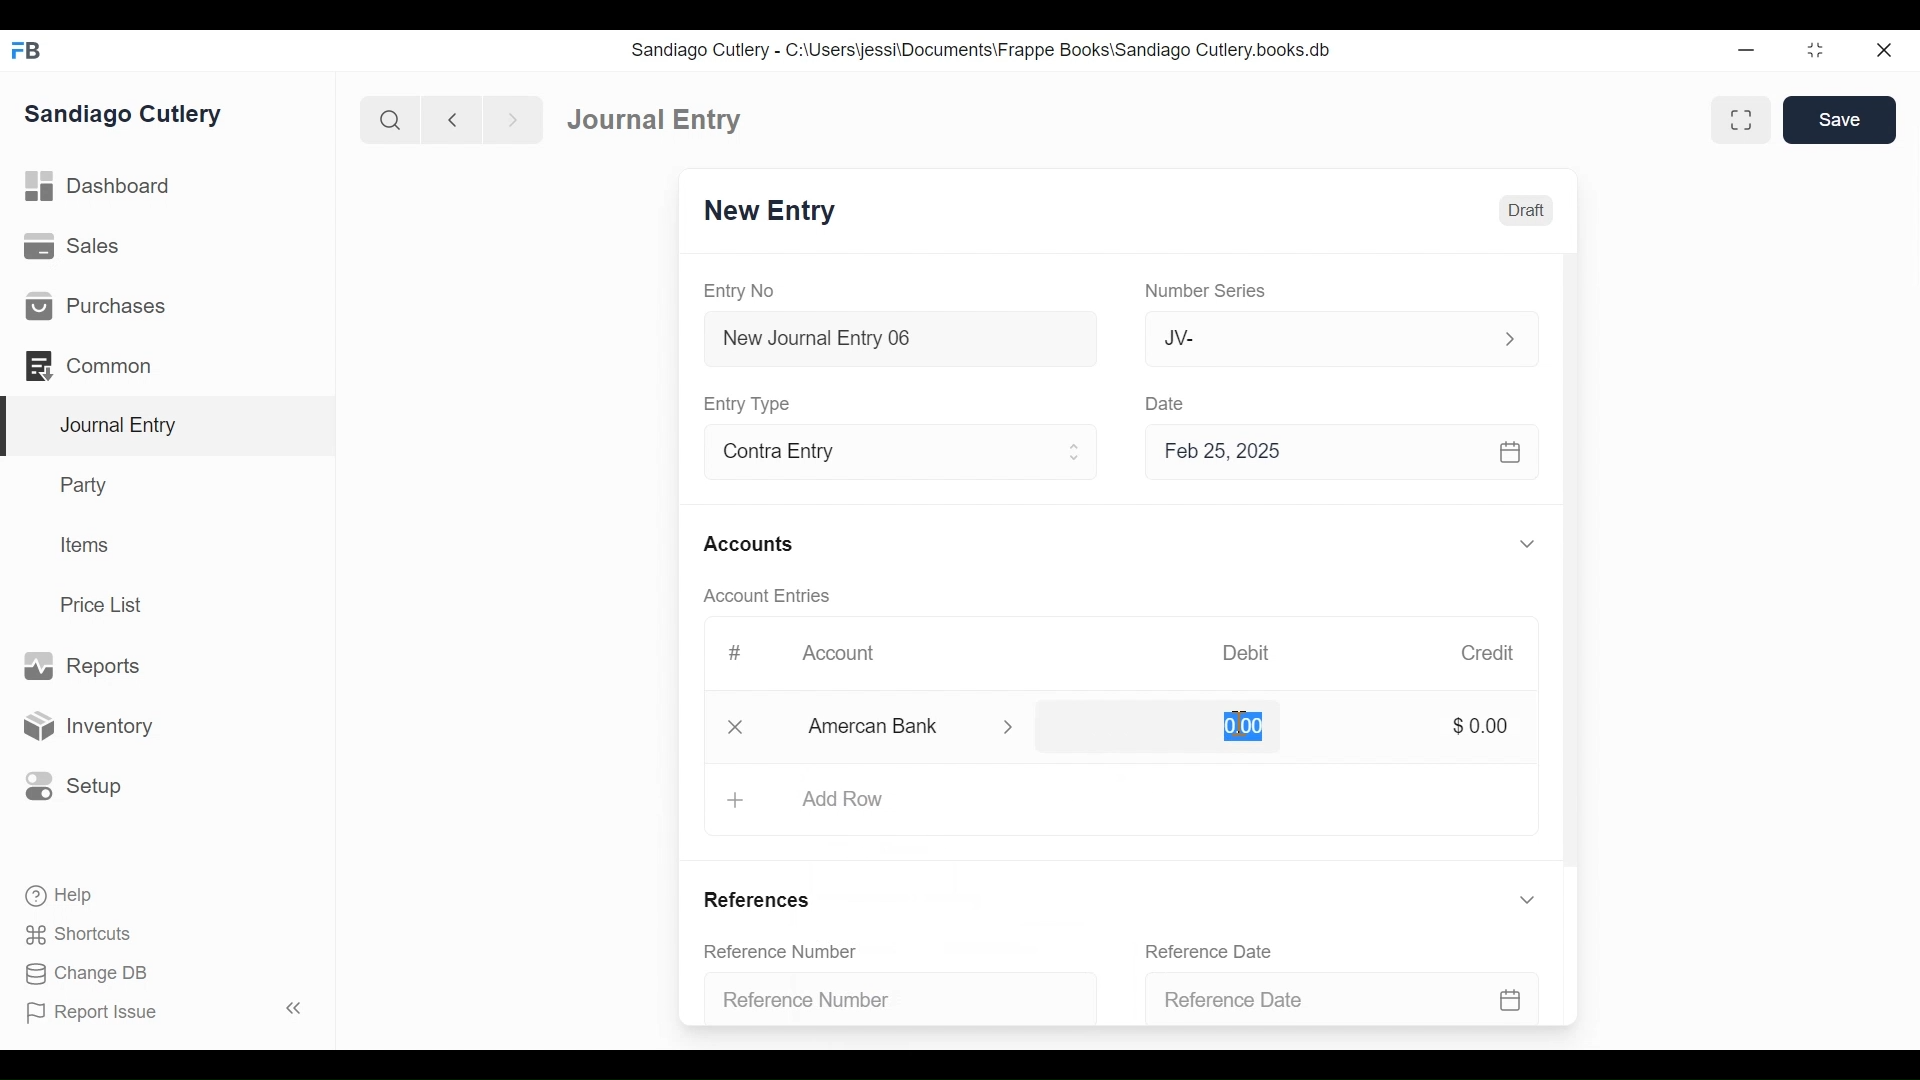  What do you see at coordinates (90, 976) in the screenshot?
I see `Change DB` at bounding box center [90, 976].